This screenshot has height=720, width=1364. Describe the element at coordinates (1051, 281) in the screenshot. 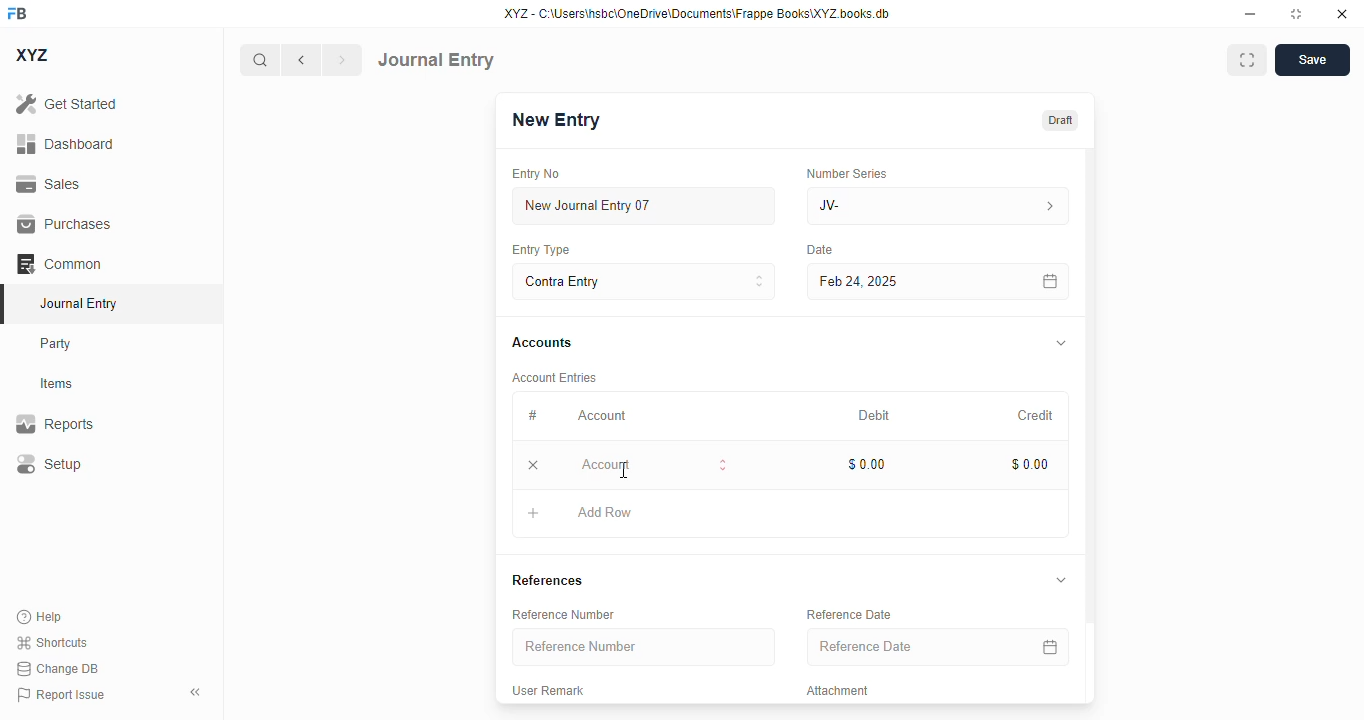

I see `calendar icon` at that location.